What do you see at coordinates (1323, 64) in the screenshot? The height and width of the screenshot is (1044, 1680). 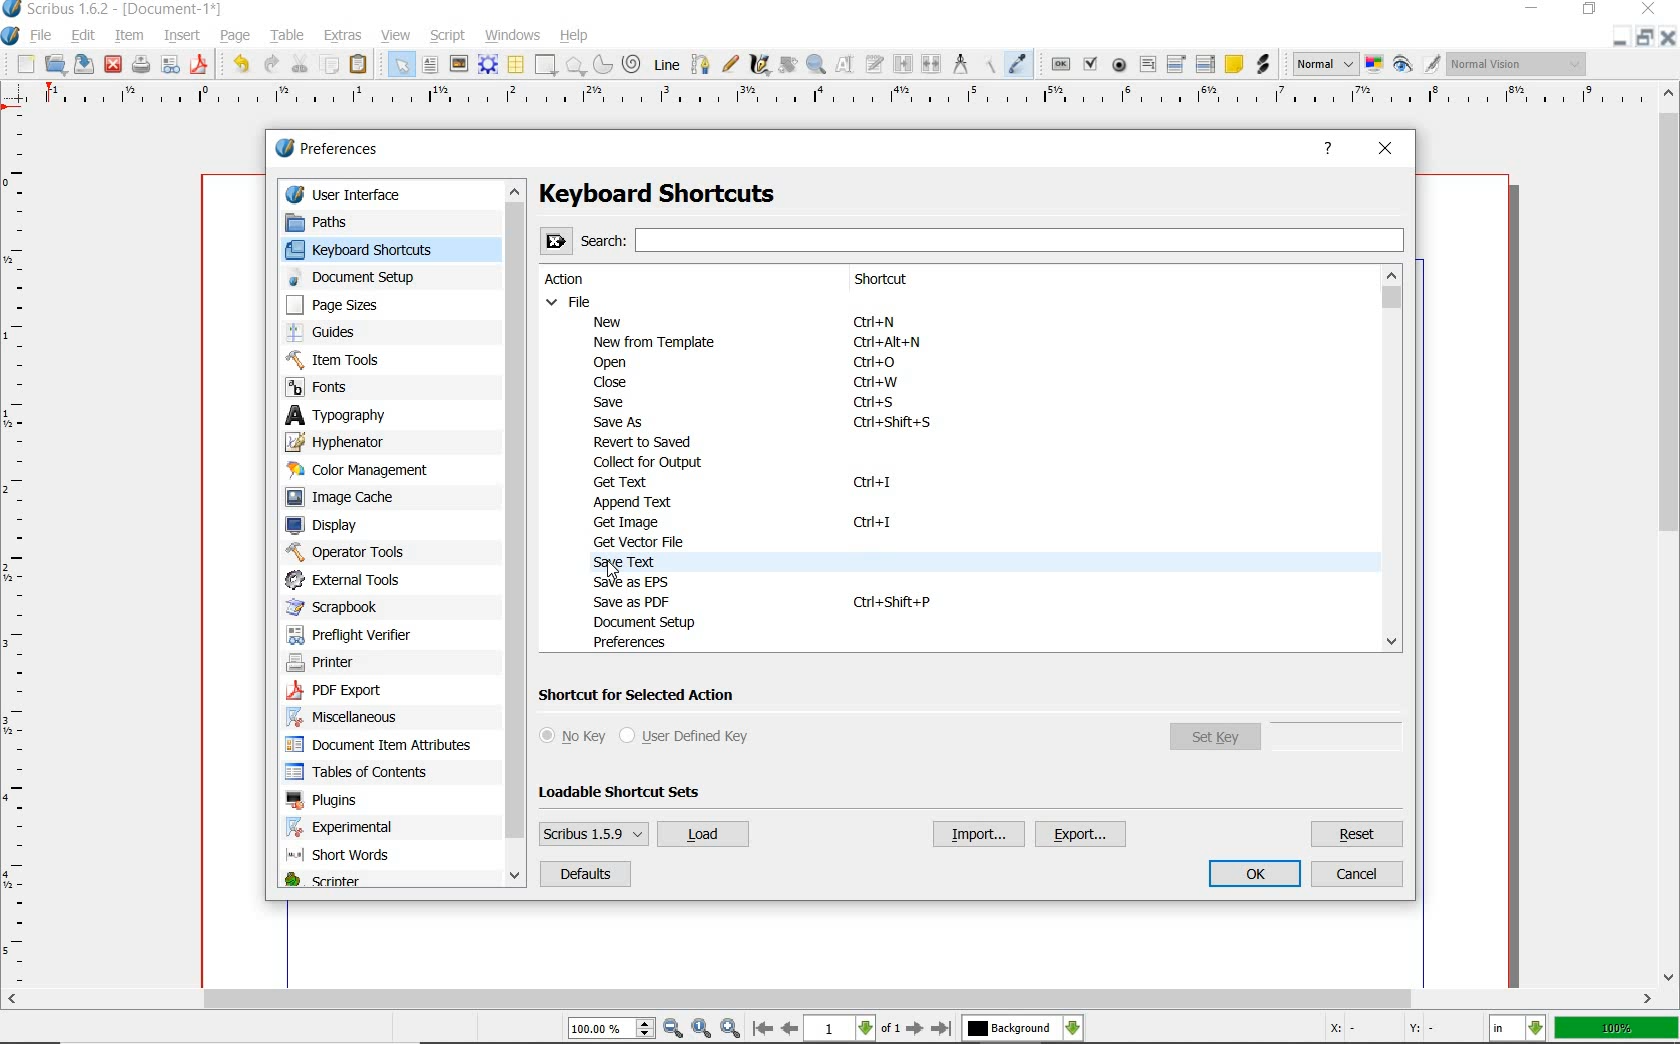 I see `select image preview mode` at bounding box center [1323, 64].